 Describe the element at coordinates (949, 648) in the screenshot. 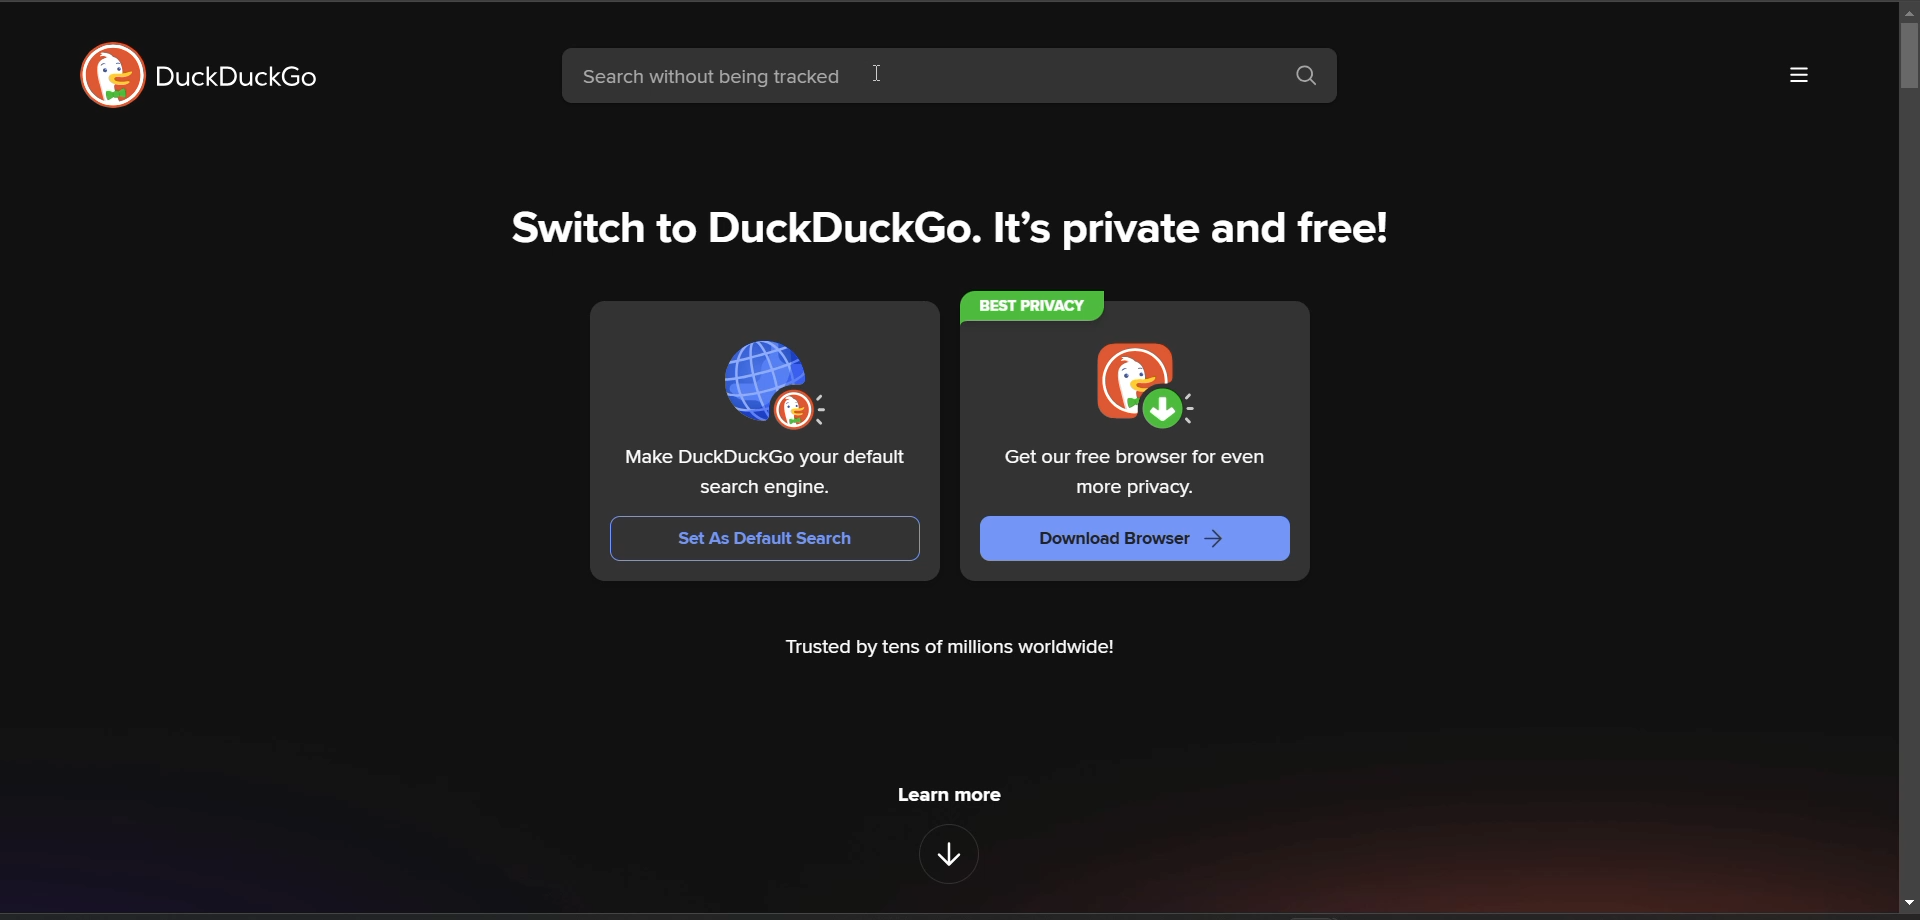

I see `Trusted by tens of millions worldwide!` at that location.